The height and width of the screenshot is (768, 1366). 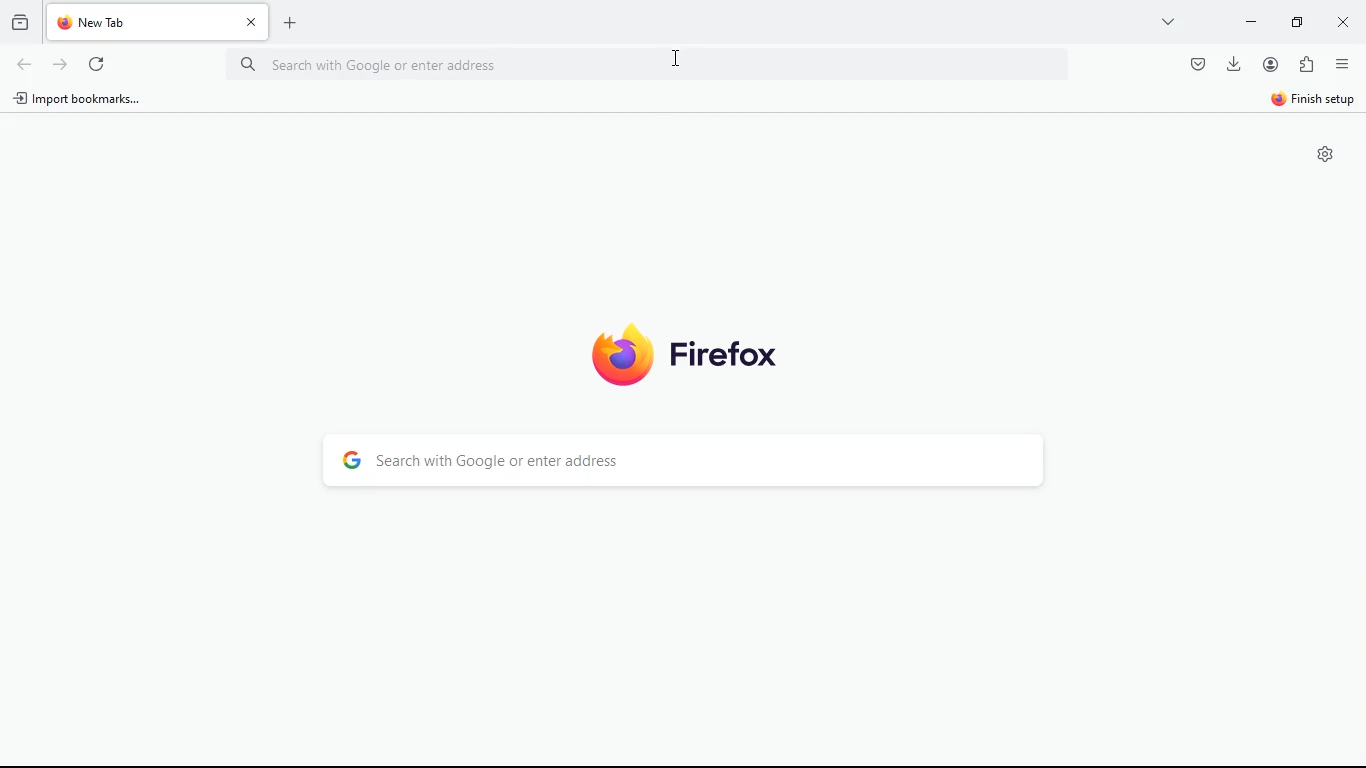 What do you see at coordinates (1316, 98) in the screenshot?
I see `finish setup` at bounding box center [1316, 98].